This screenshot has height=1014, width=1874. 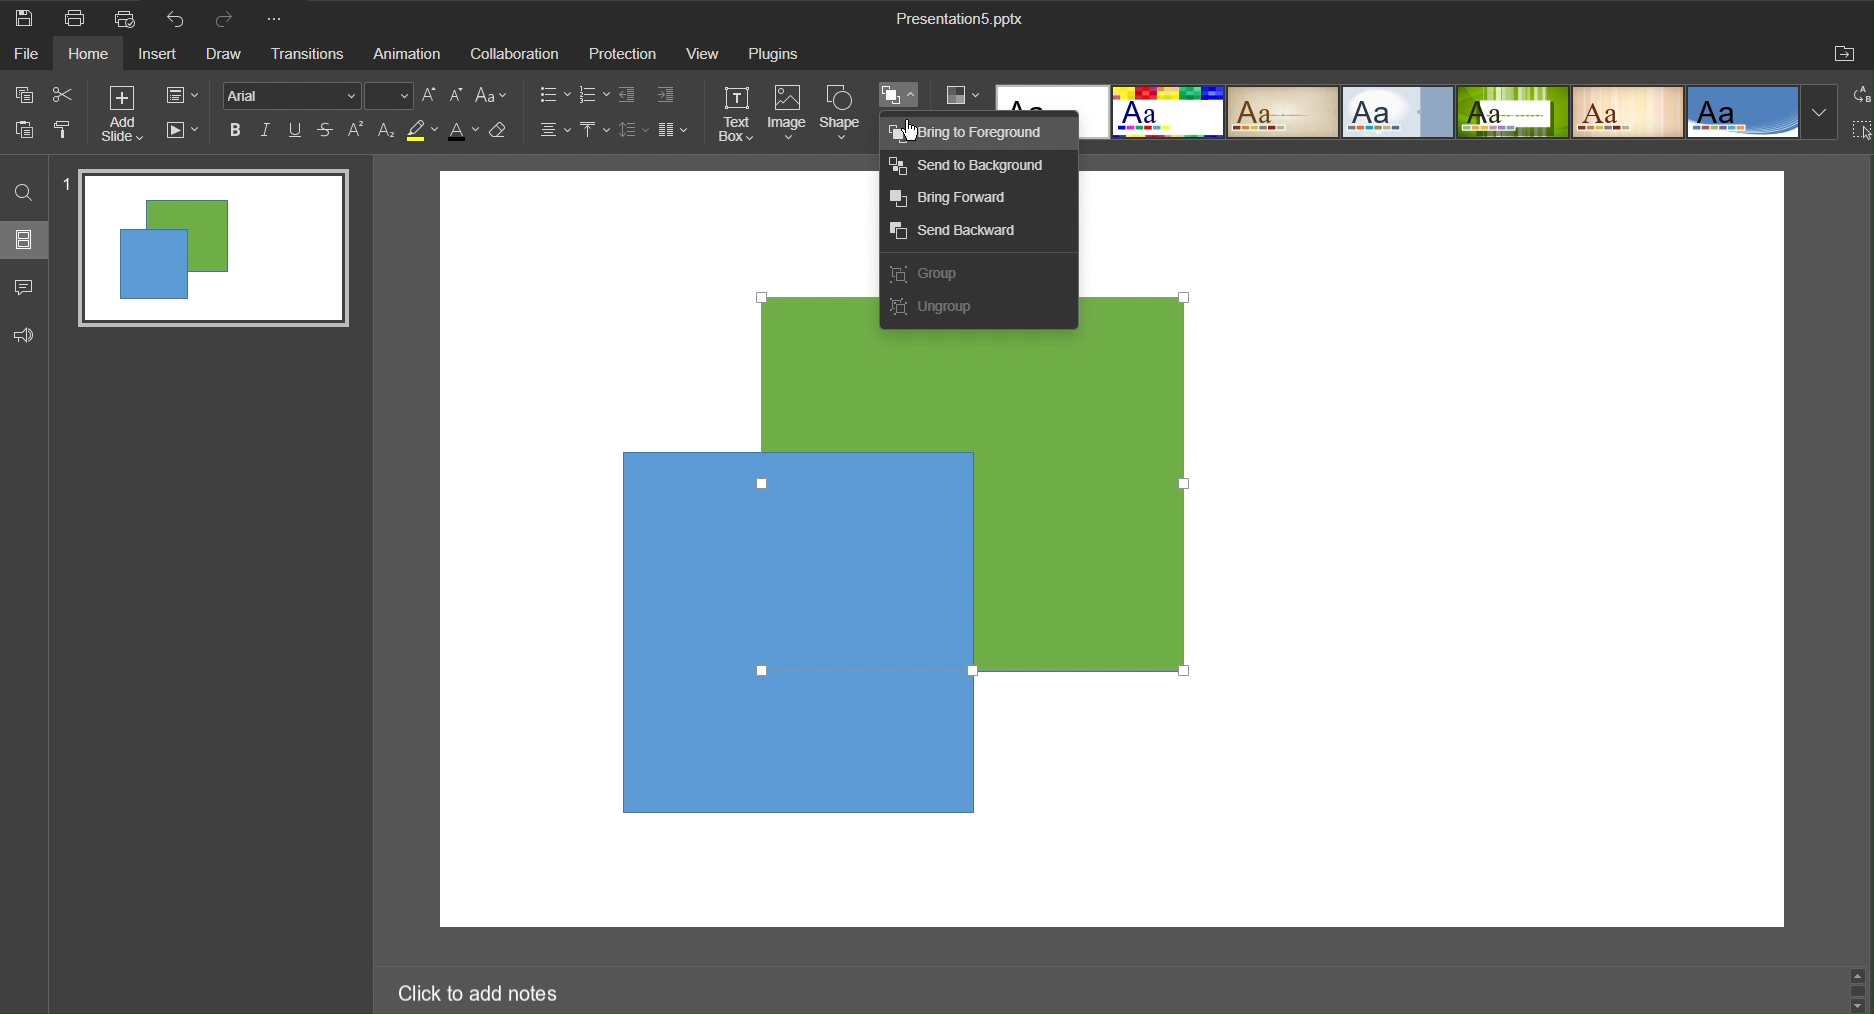 What do you see at coordinates (1032, 344) in the screenshot?
I see `shape` at bounding box center [1032, 344].